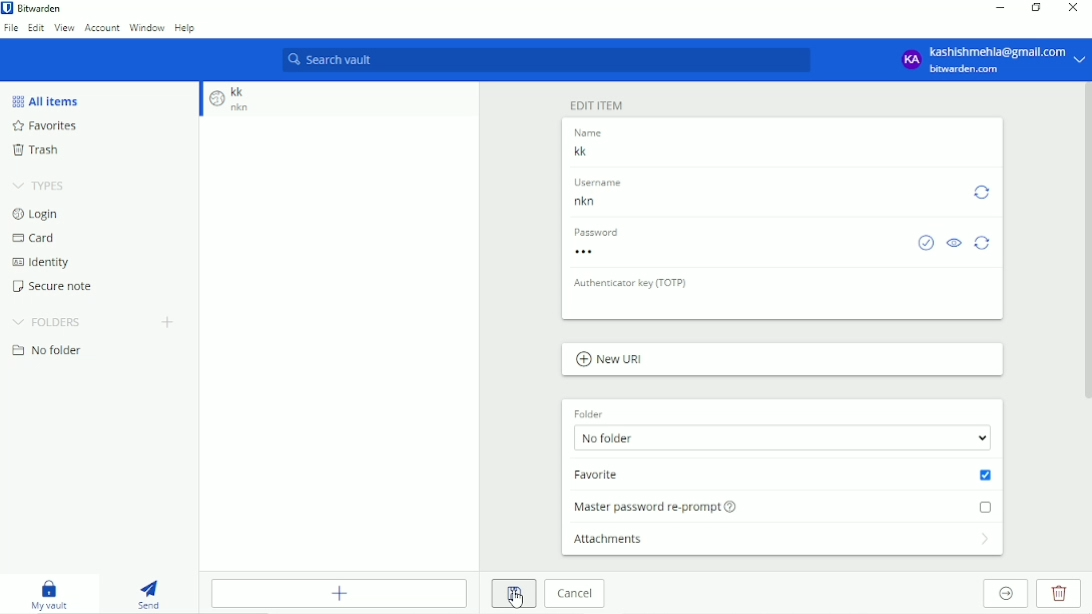  I want to click on Send, so click(148, 595).